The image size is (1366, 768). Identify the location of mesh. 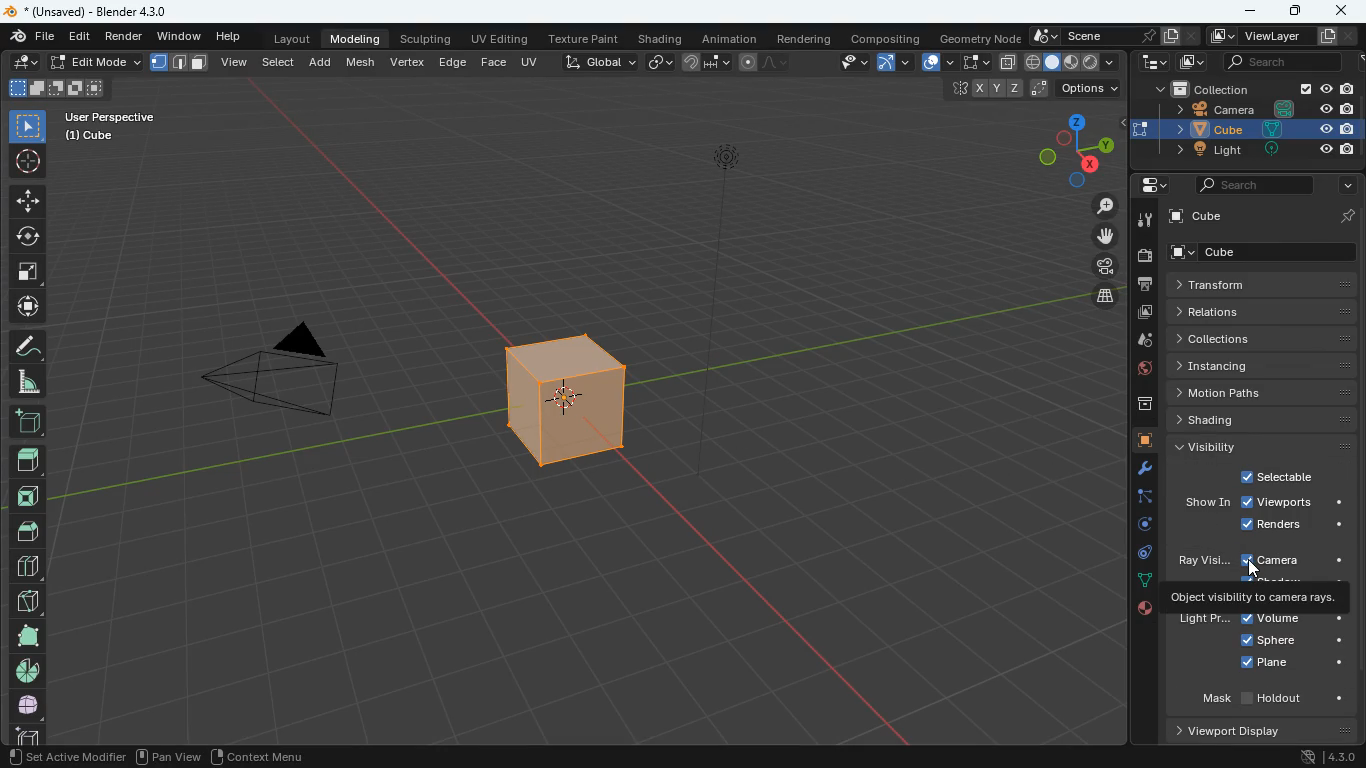
(361, 63).